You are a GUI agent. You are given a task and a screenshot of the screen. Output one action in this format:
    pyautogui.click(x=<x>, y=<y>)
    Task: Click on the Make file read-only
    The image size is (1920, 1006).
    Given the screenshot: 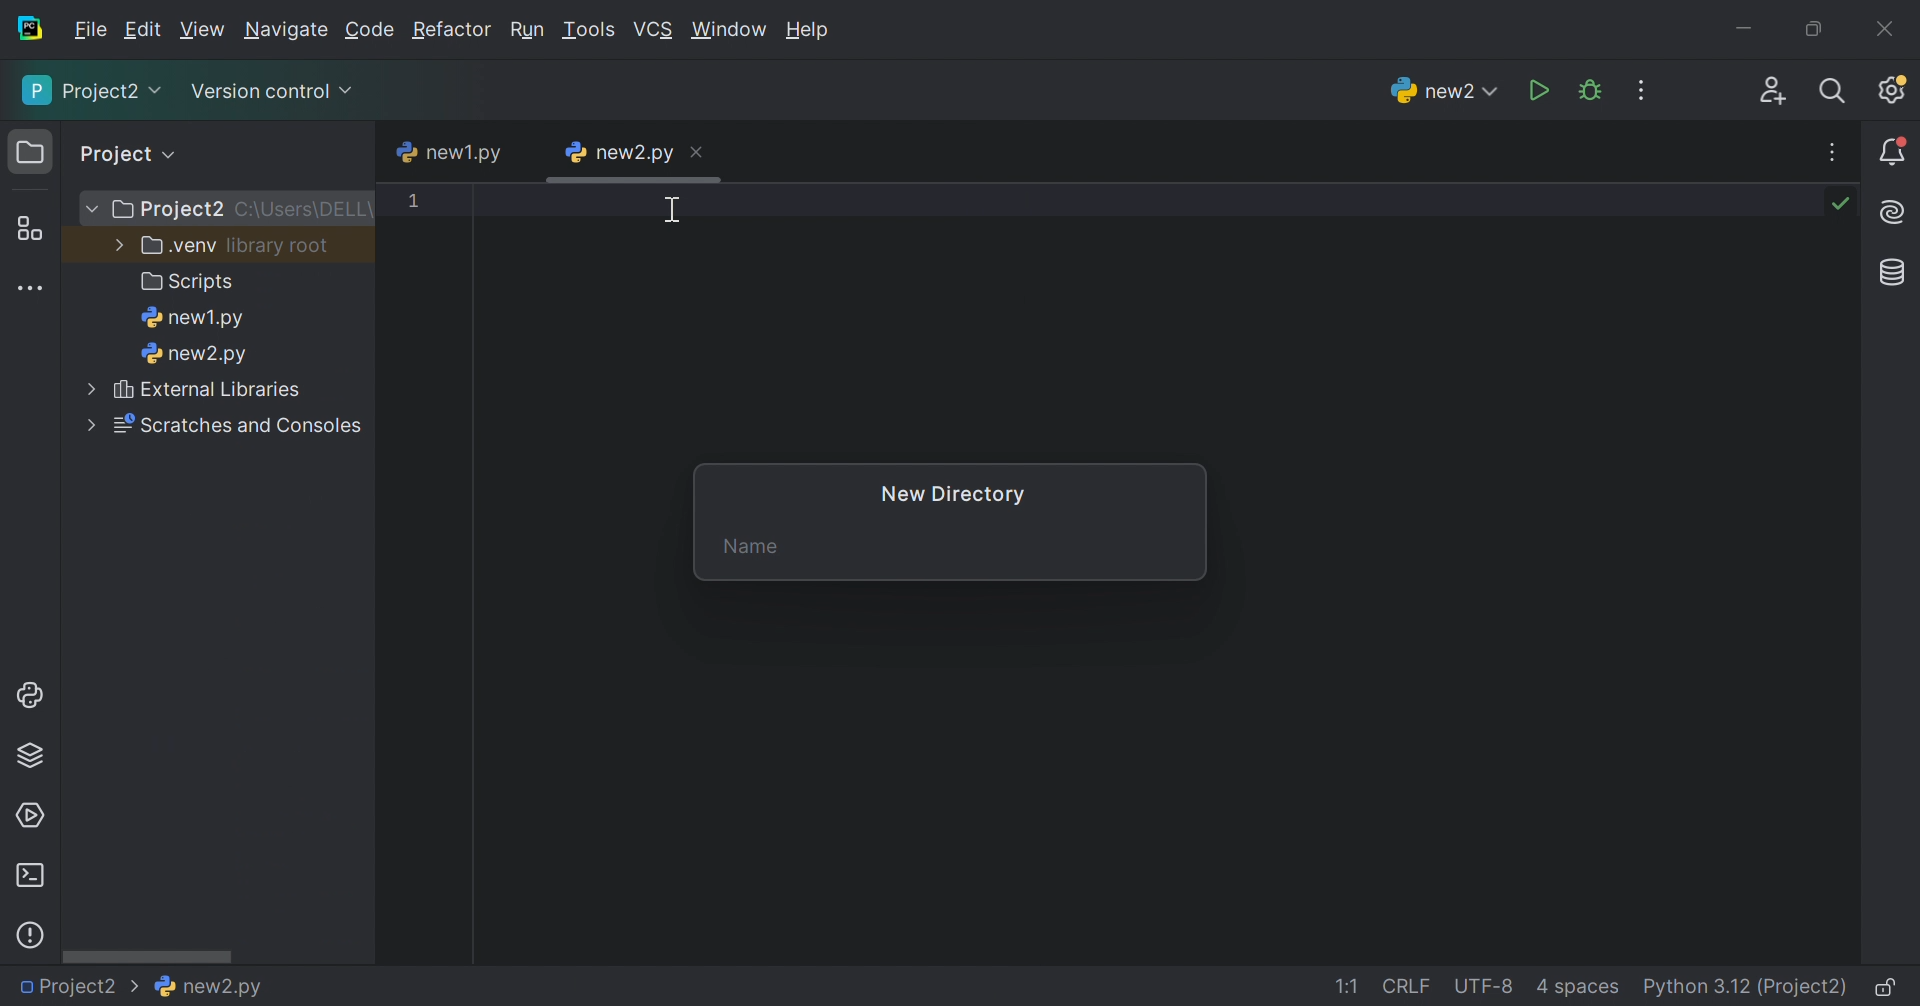 What is the action you would take?
    pyautogui.click(x=1887, y=986)
    